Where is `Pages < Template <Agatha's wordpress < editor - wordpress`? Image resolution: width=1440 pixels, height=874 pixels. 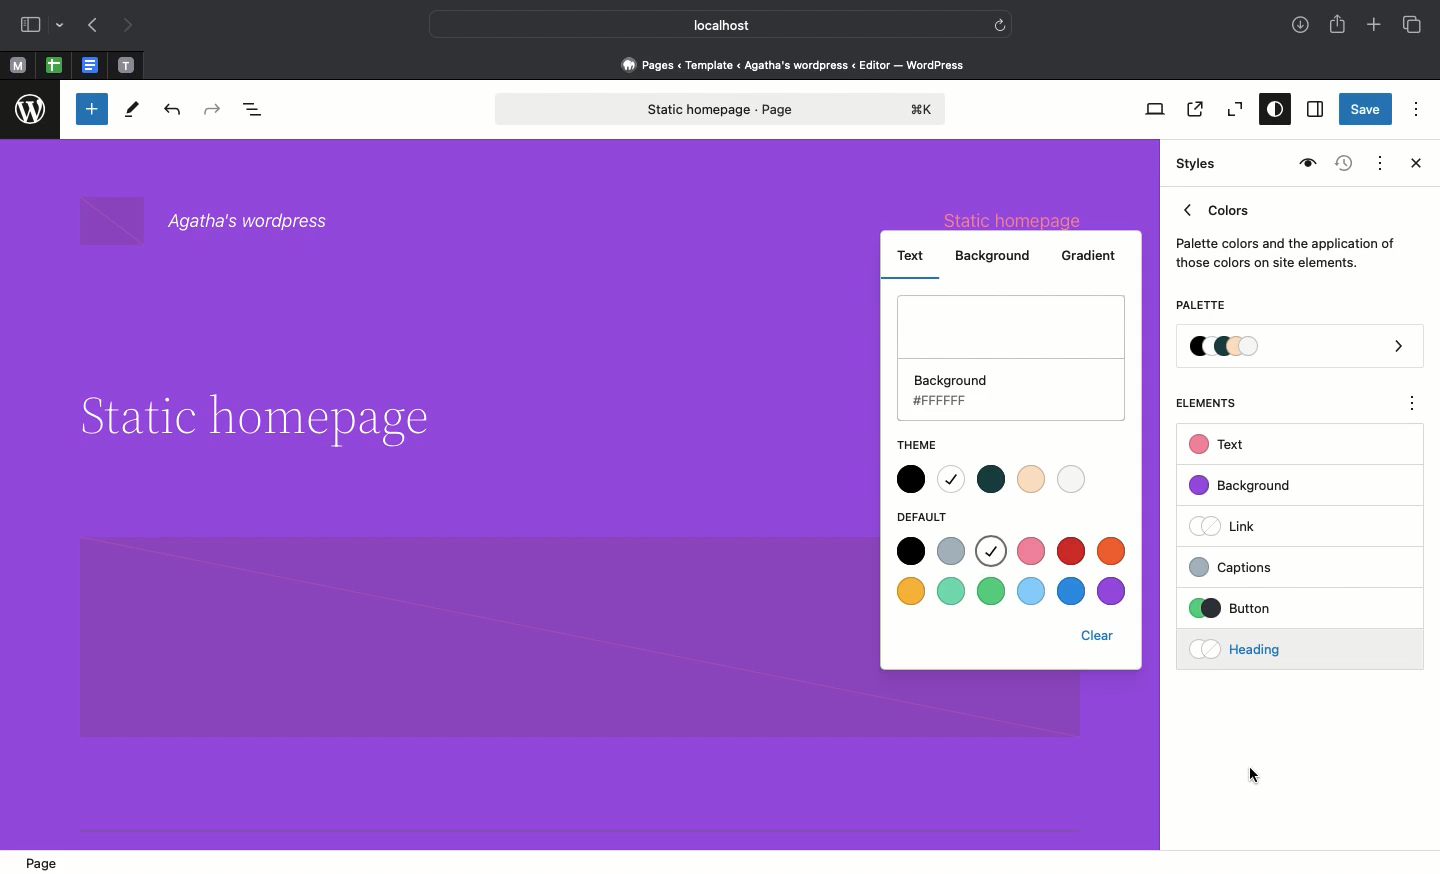
Pages < Template <Agatha's wordpress < editor - wordpress is located at coordinates (800, 64).